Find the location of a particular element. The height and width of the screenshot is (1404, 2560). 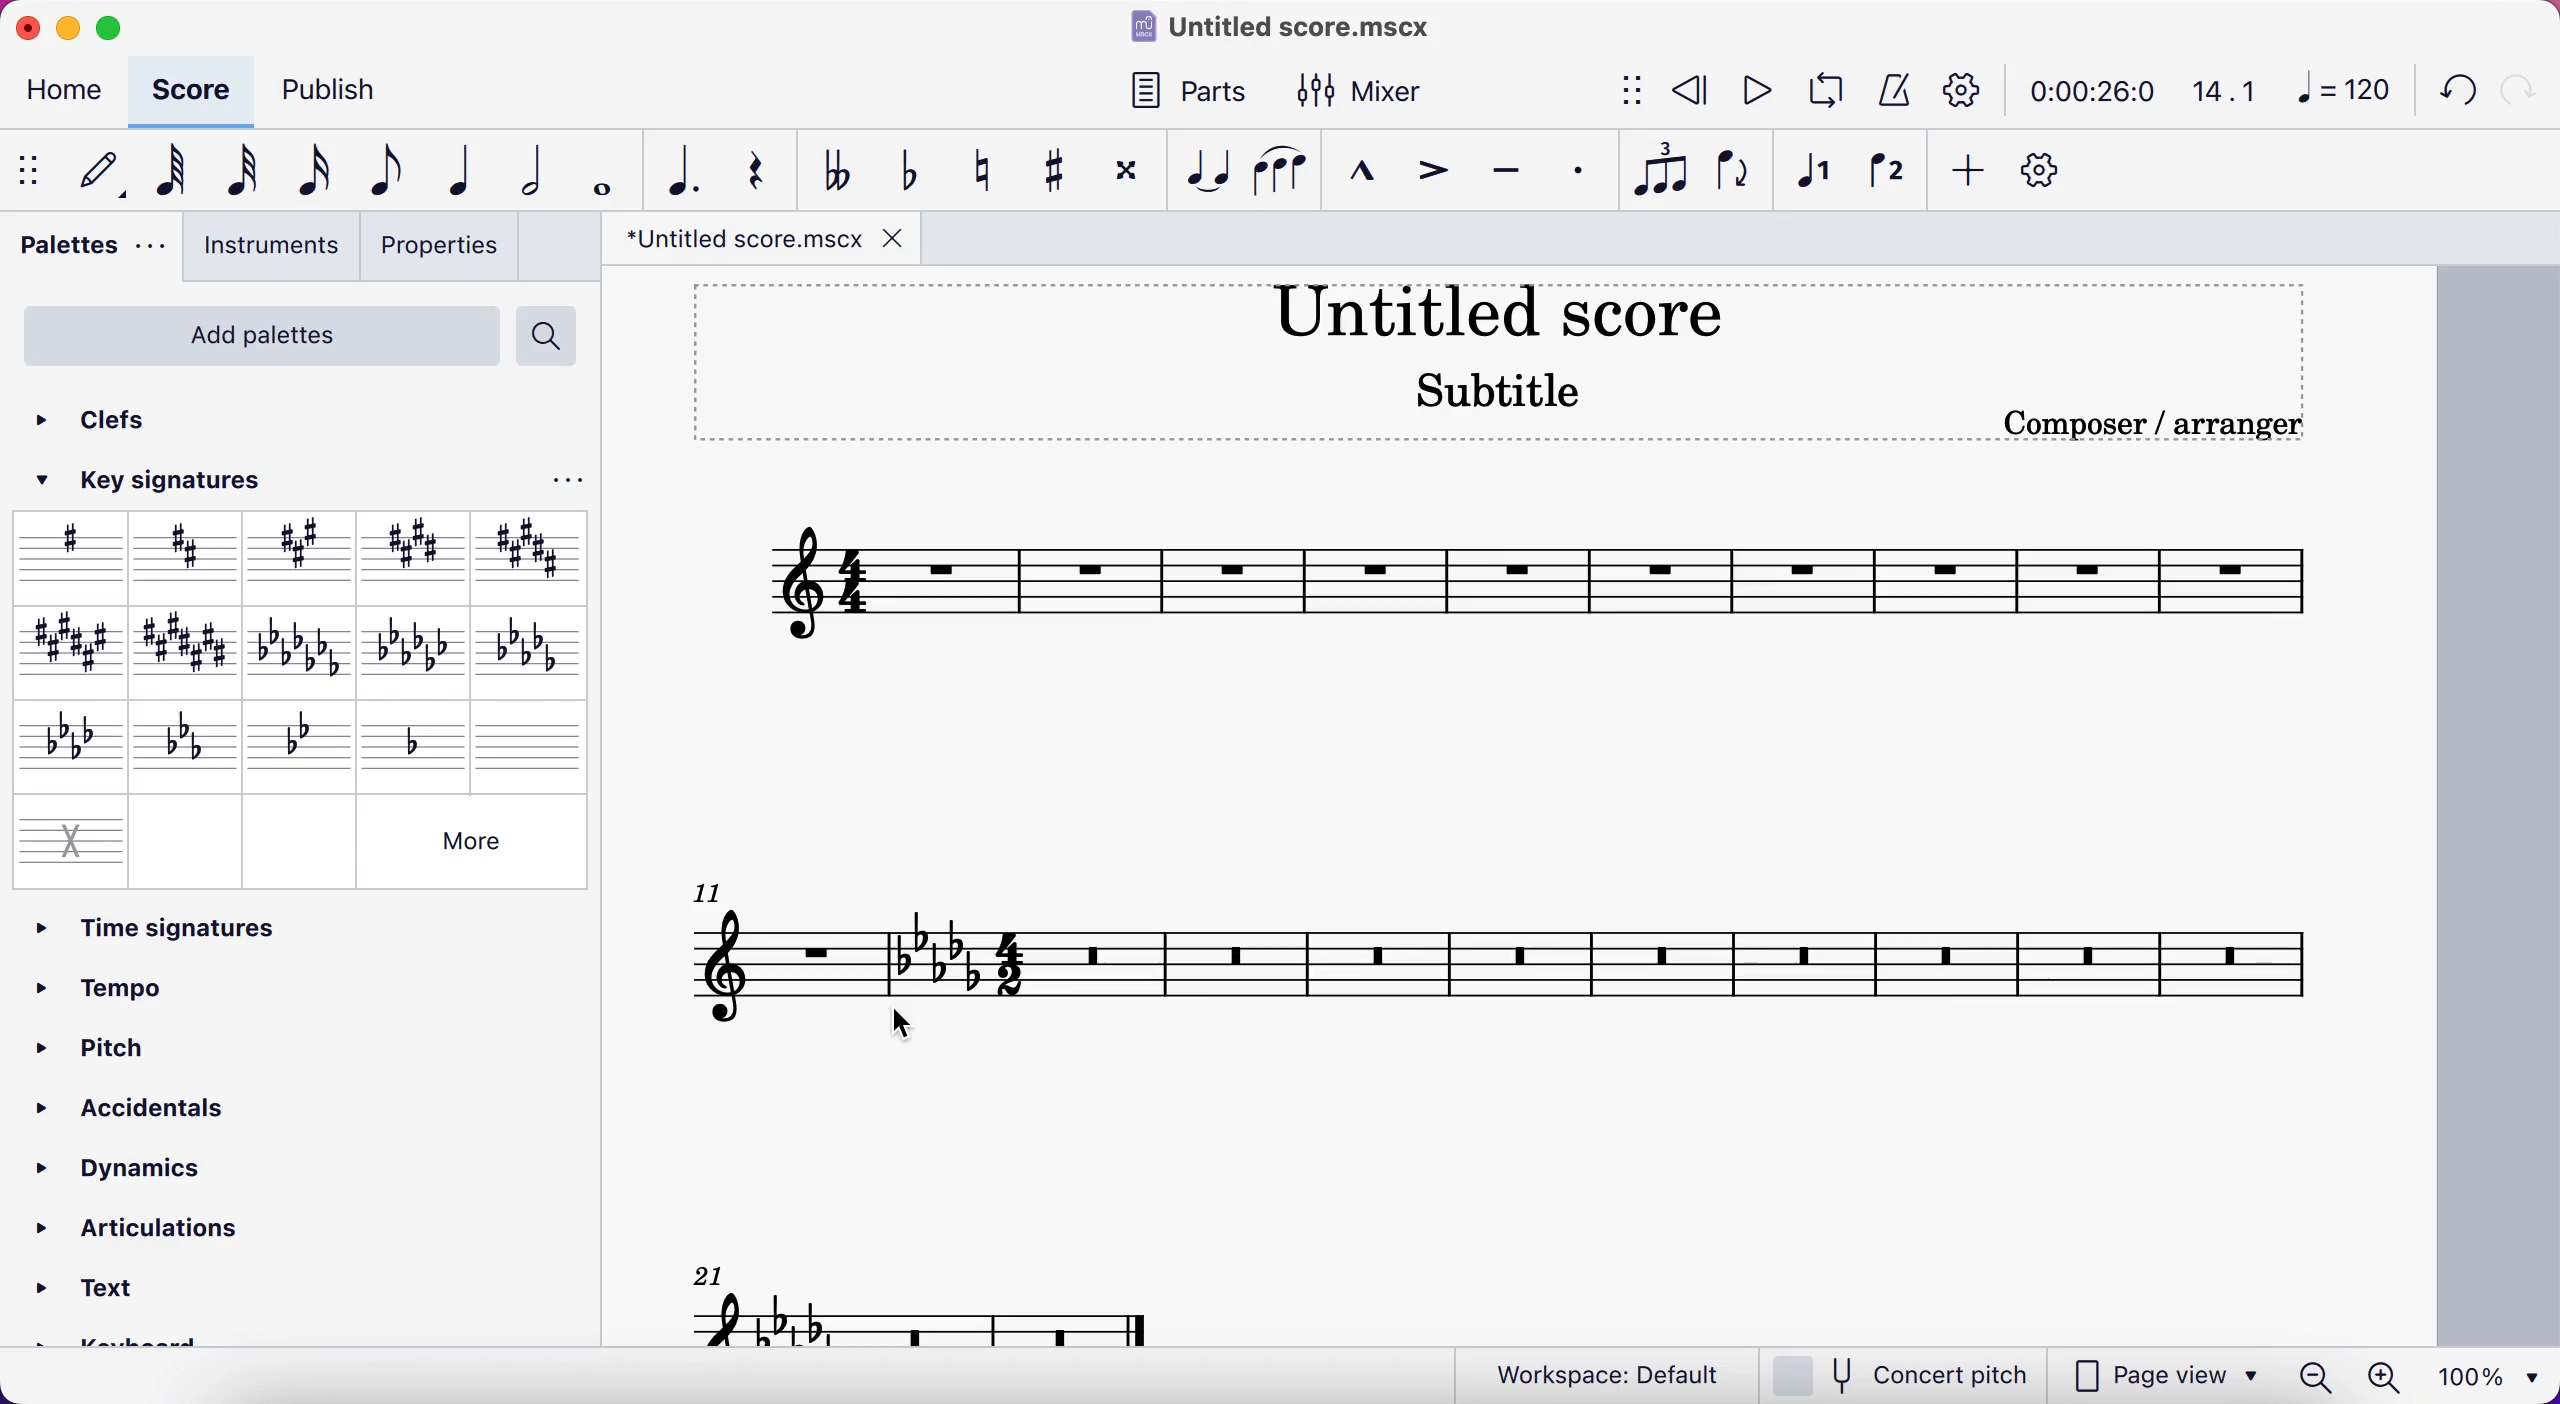

32nd note is located at coordinates (251, 167).